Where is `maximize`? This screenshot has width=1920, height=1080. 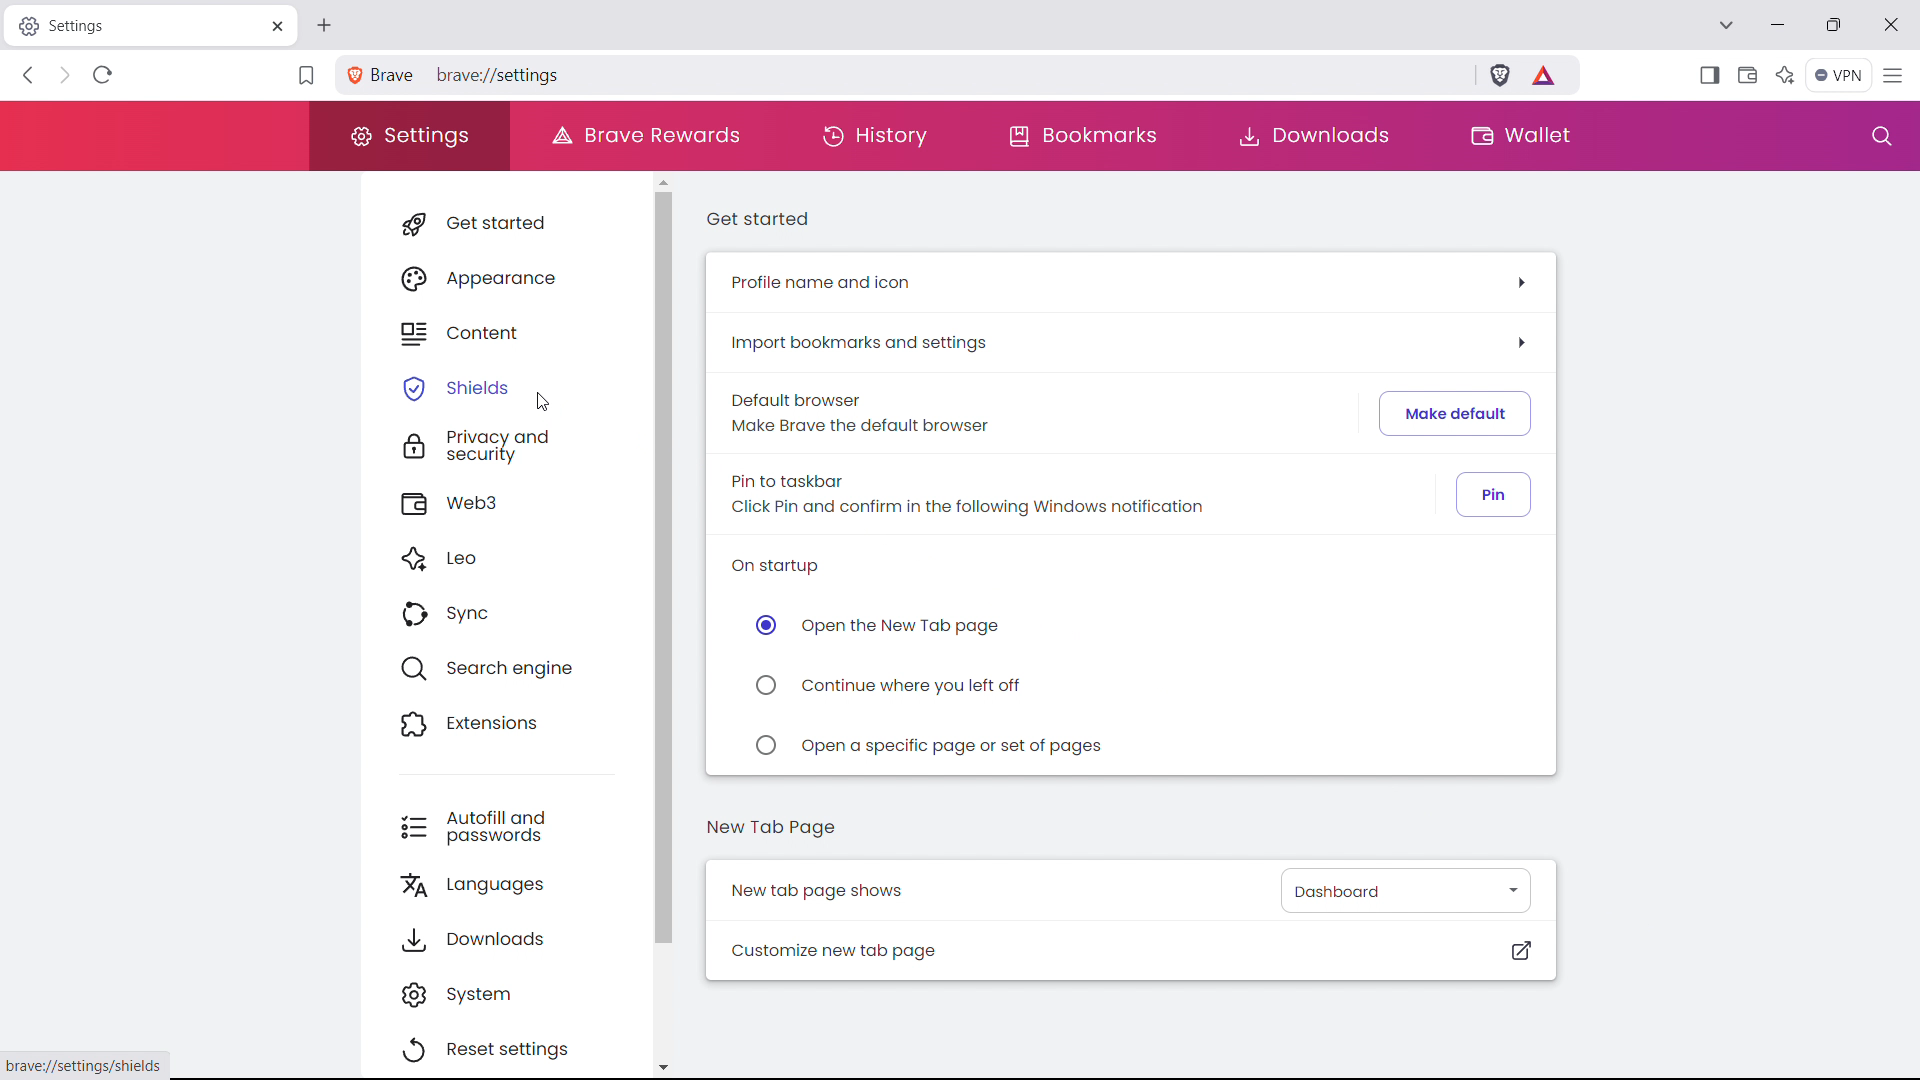 maximize is located at coordinates (1833, 26).